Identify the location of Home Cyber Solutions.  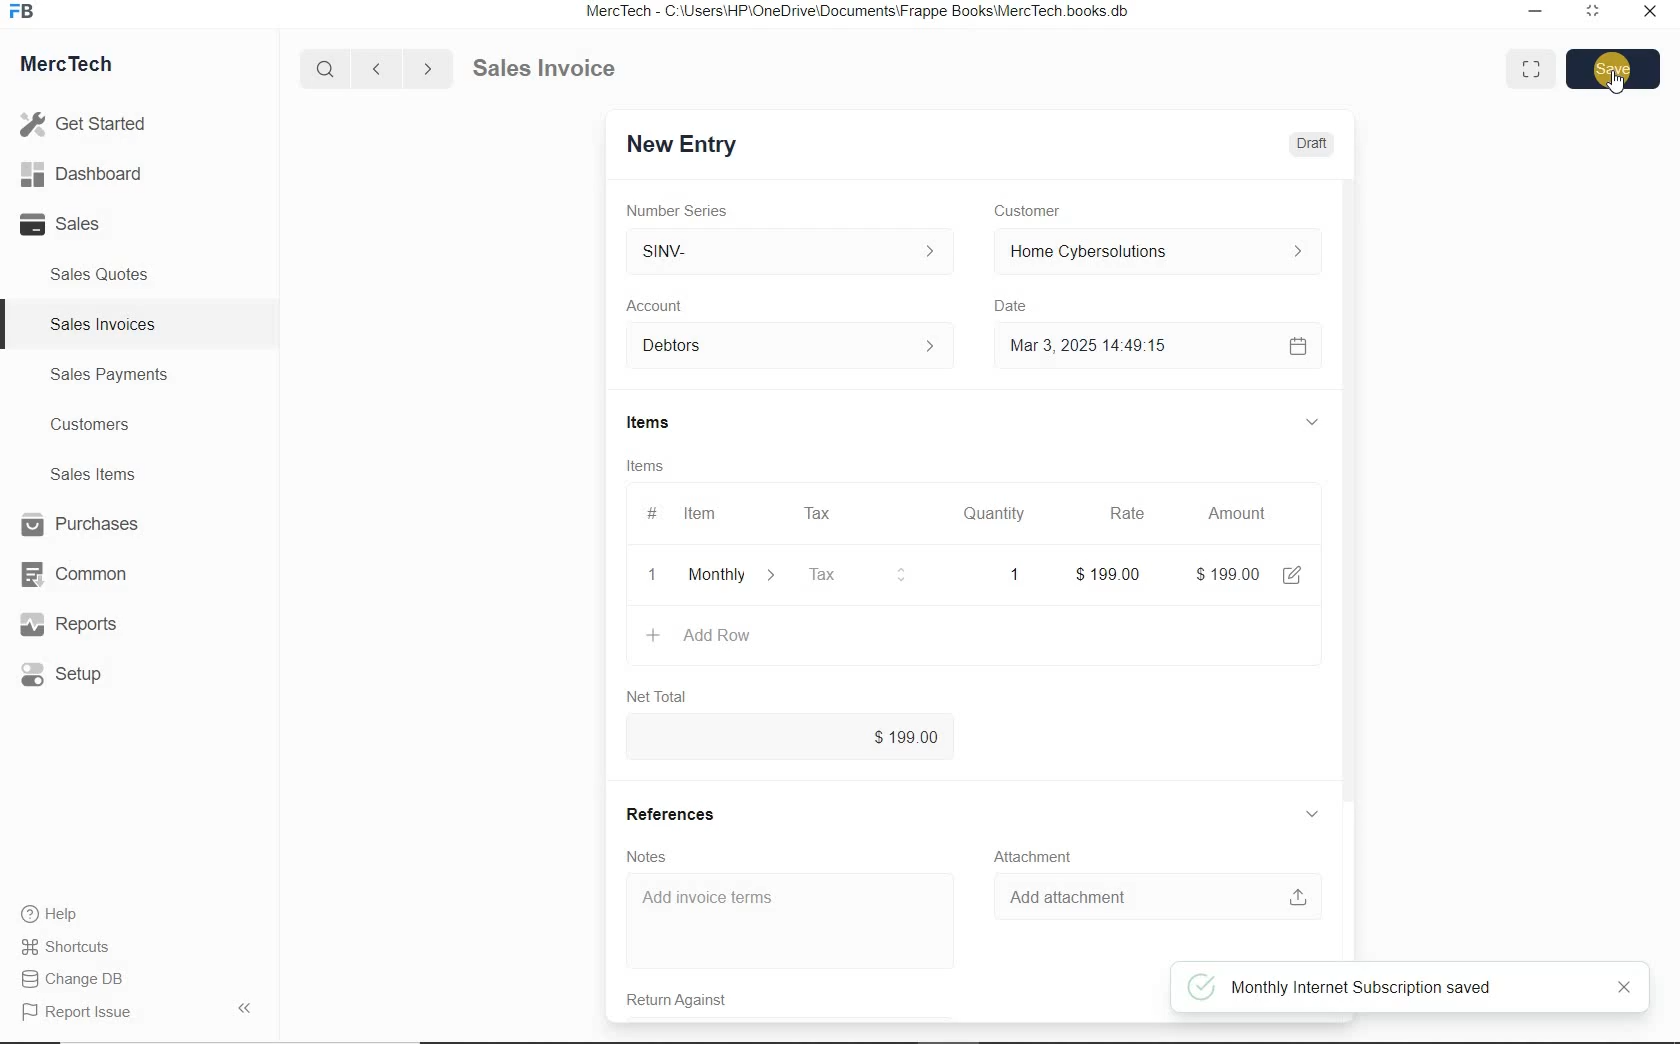
(1156, 252).